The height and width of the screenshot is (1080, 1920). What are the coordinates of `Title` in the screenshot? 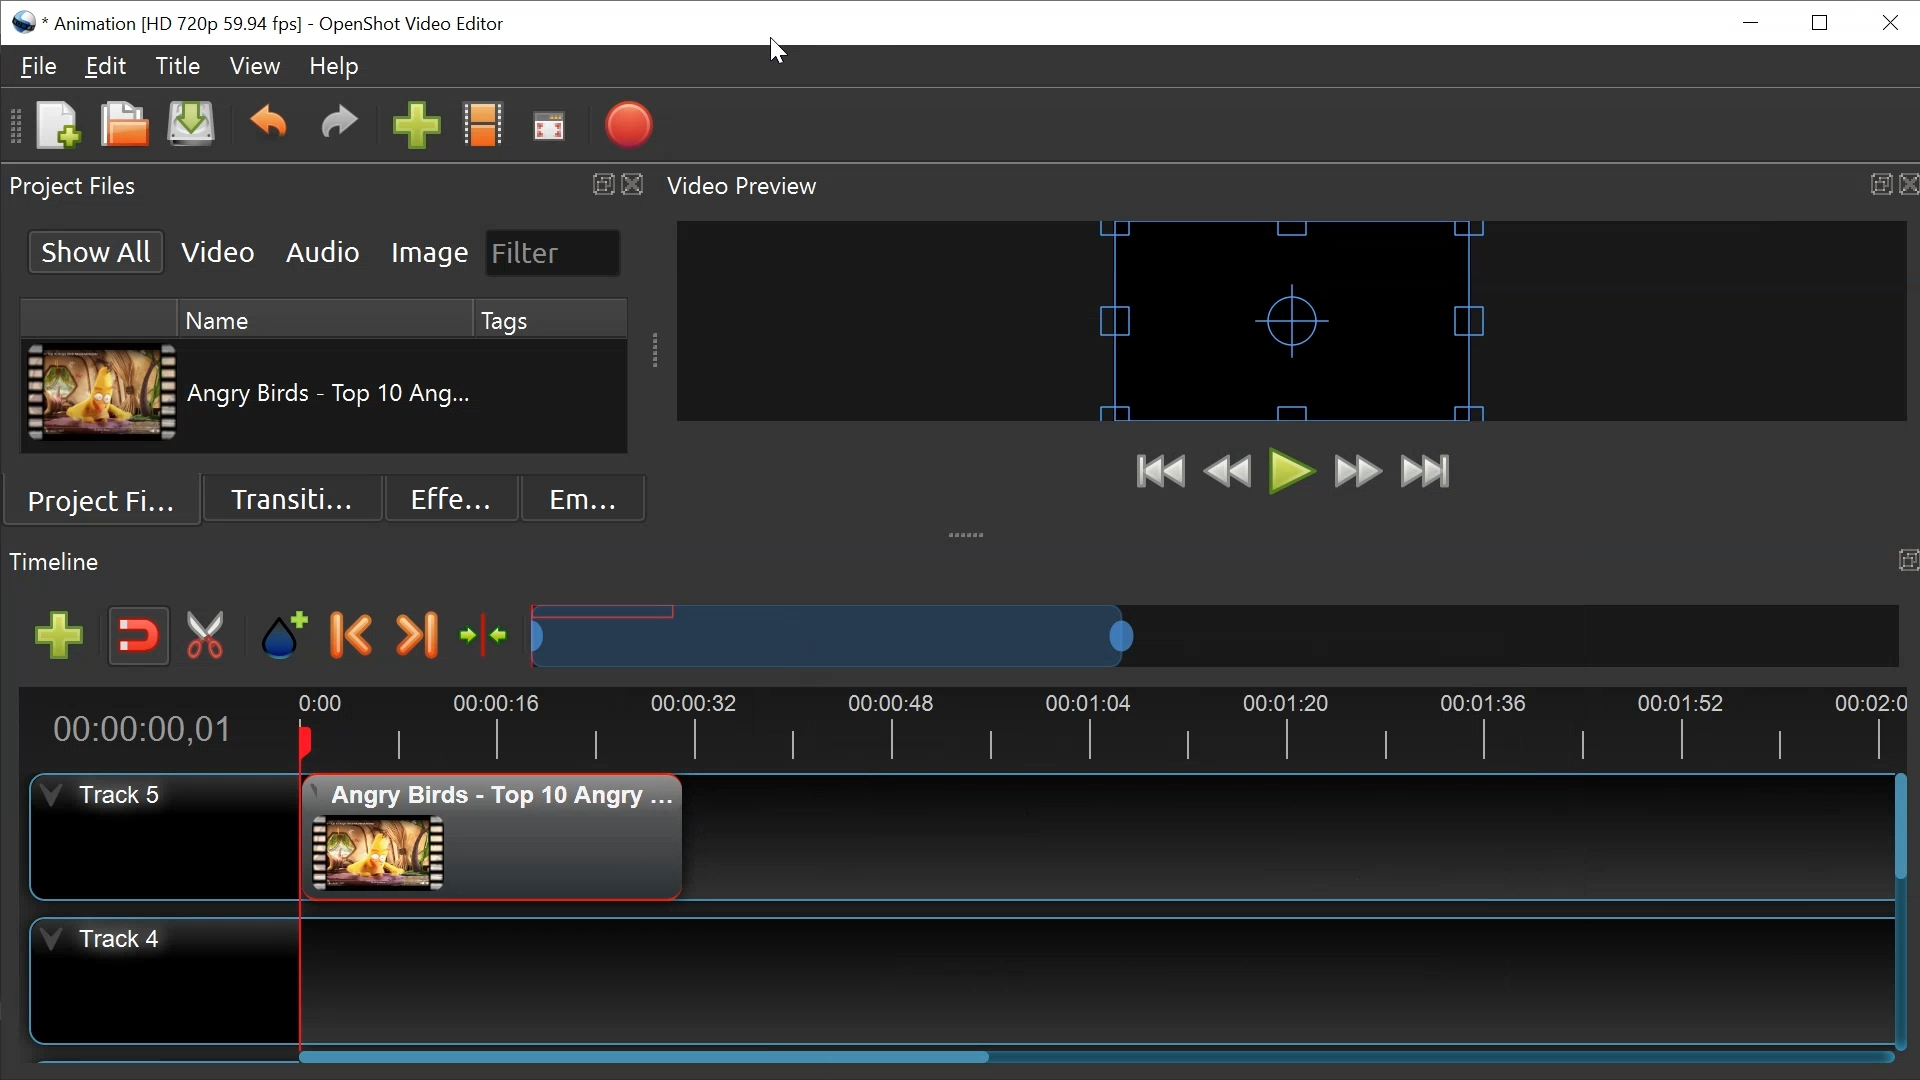 It's located at (177, 69).